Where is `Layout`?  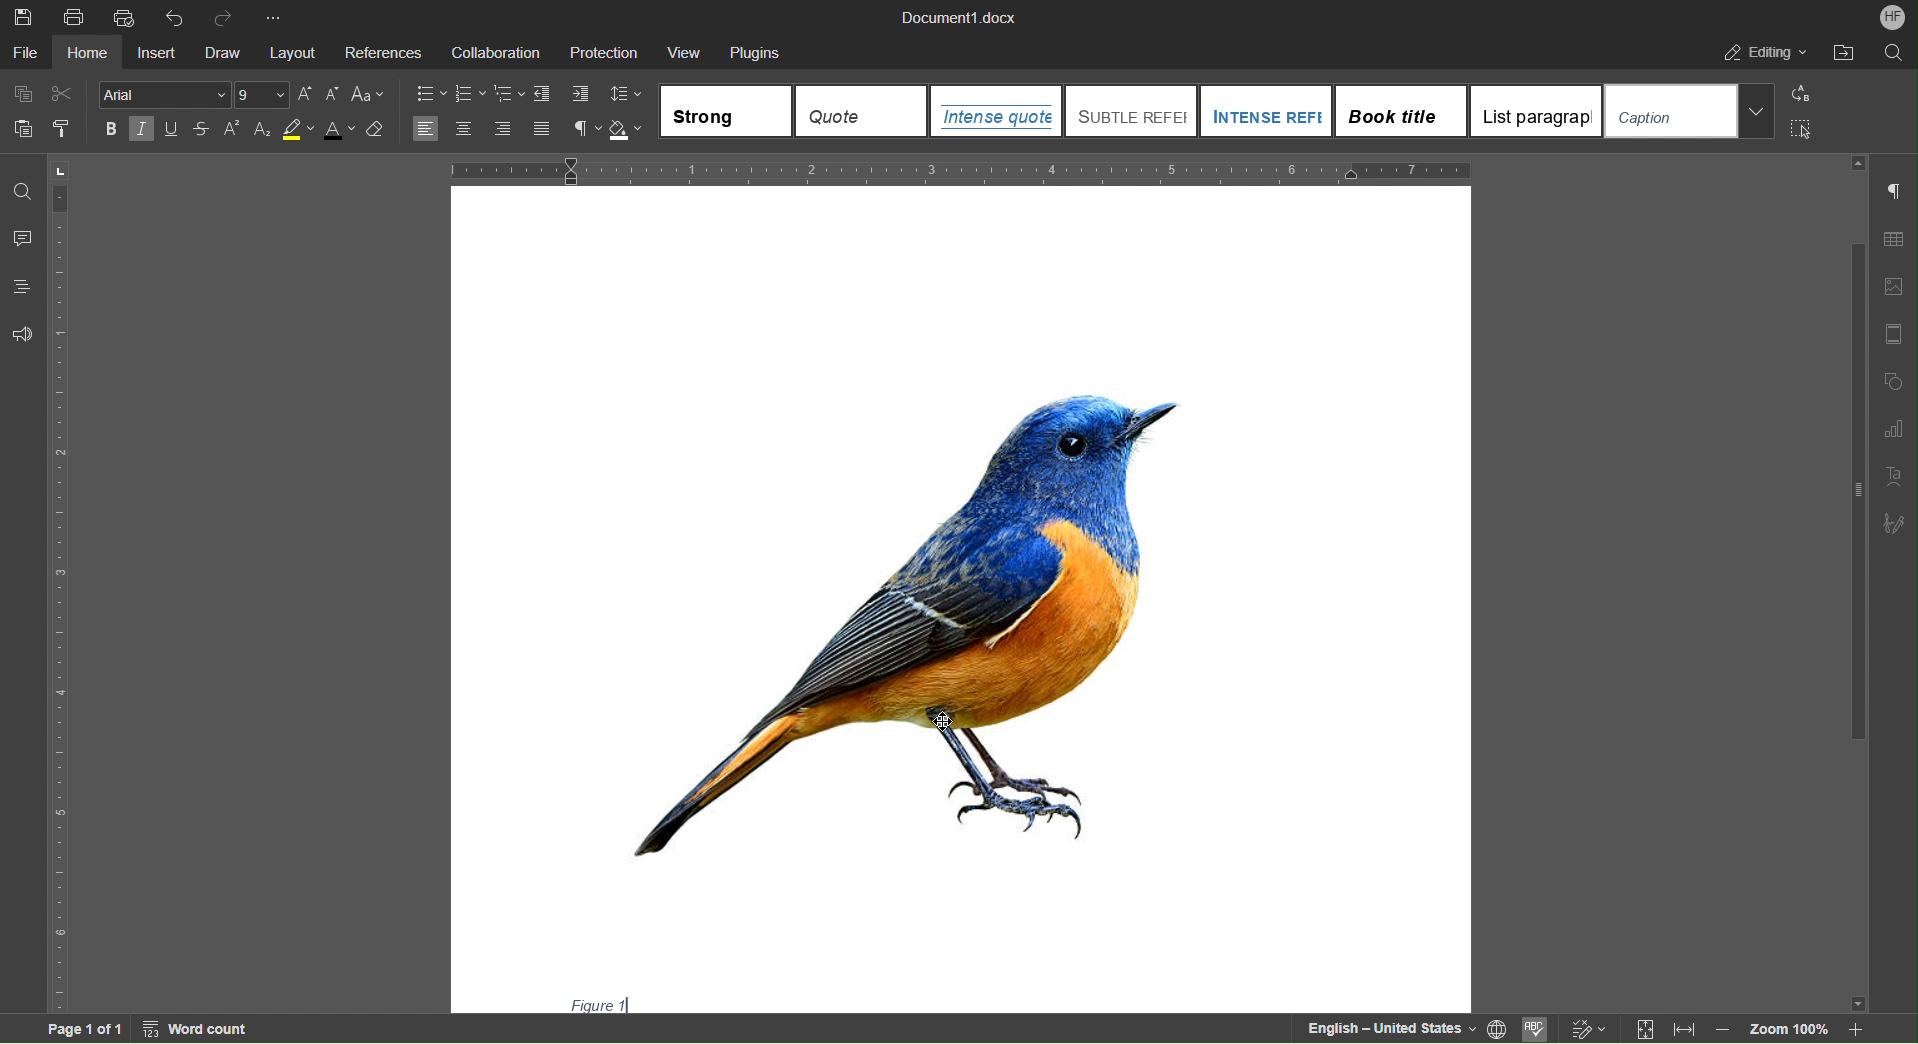 Layout is located at coordinates (293, 55).